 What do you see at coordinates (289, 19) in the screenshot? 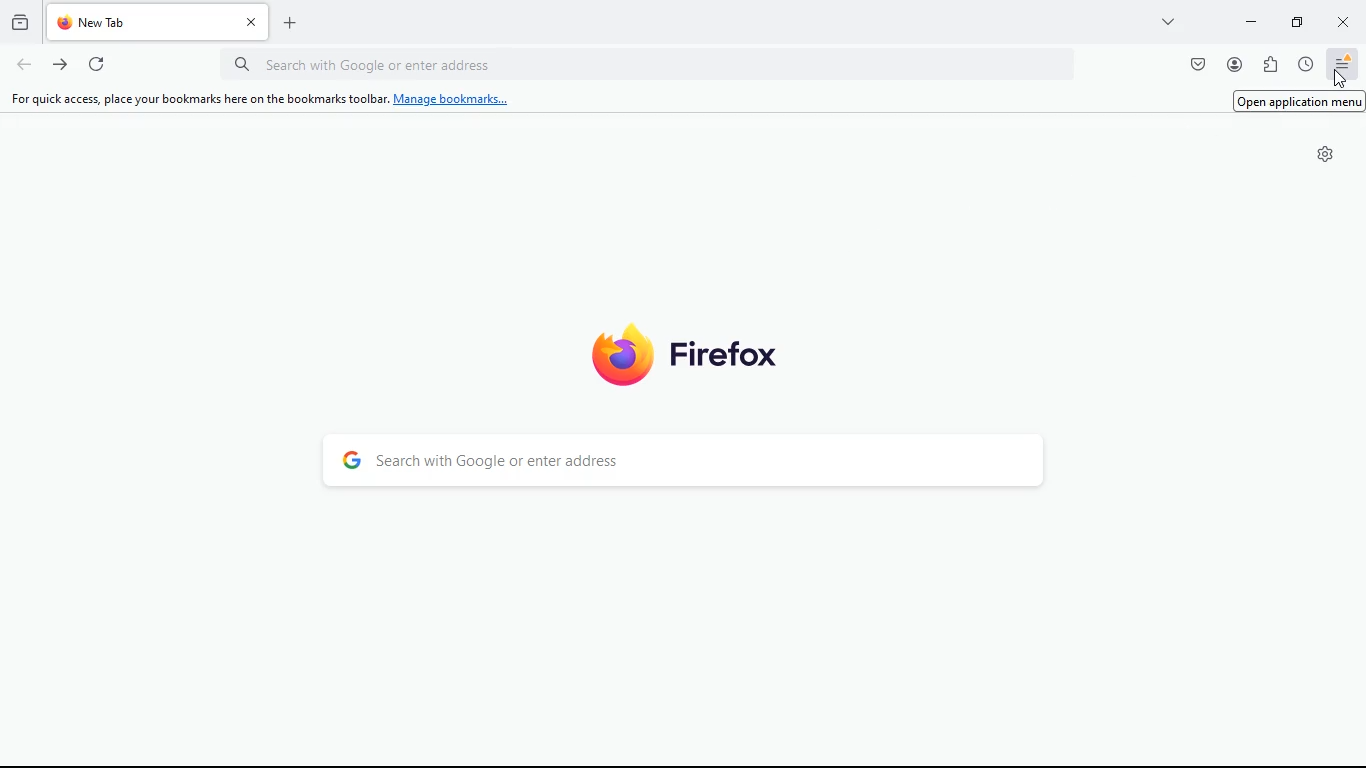
I see `add tab` at bounding box center [289, 19].